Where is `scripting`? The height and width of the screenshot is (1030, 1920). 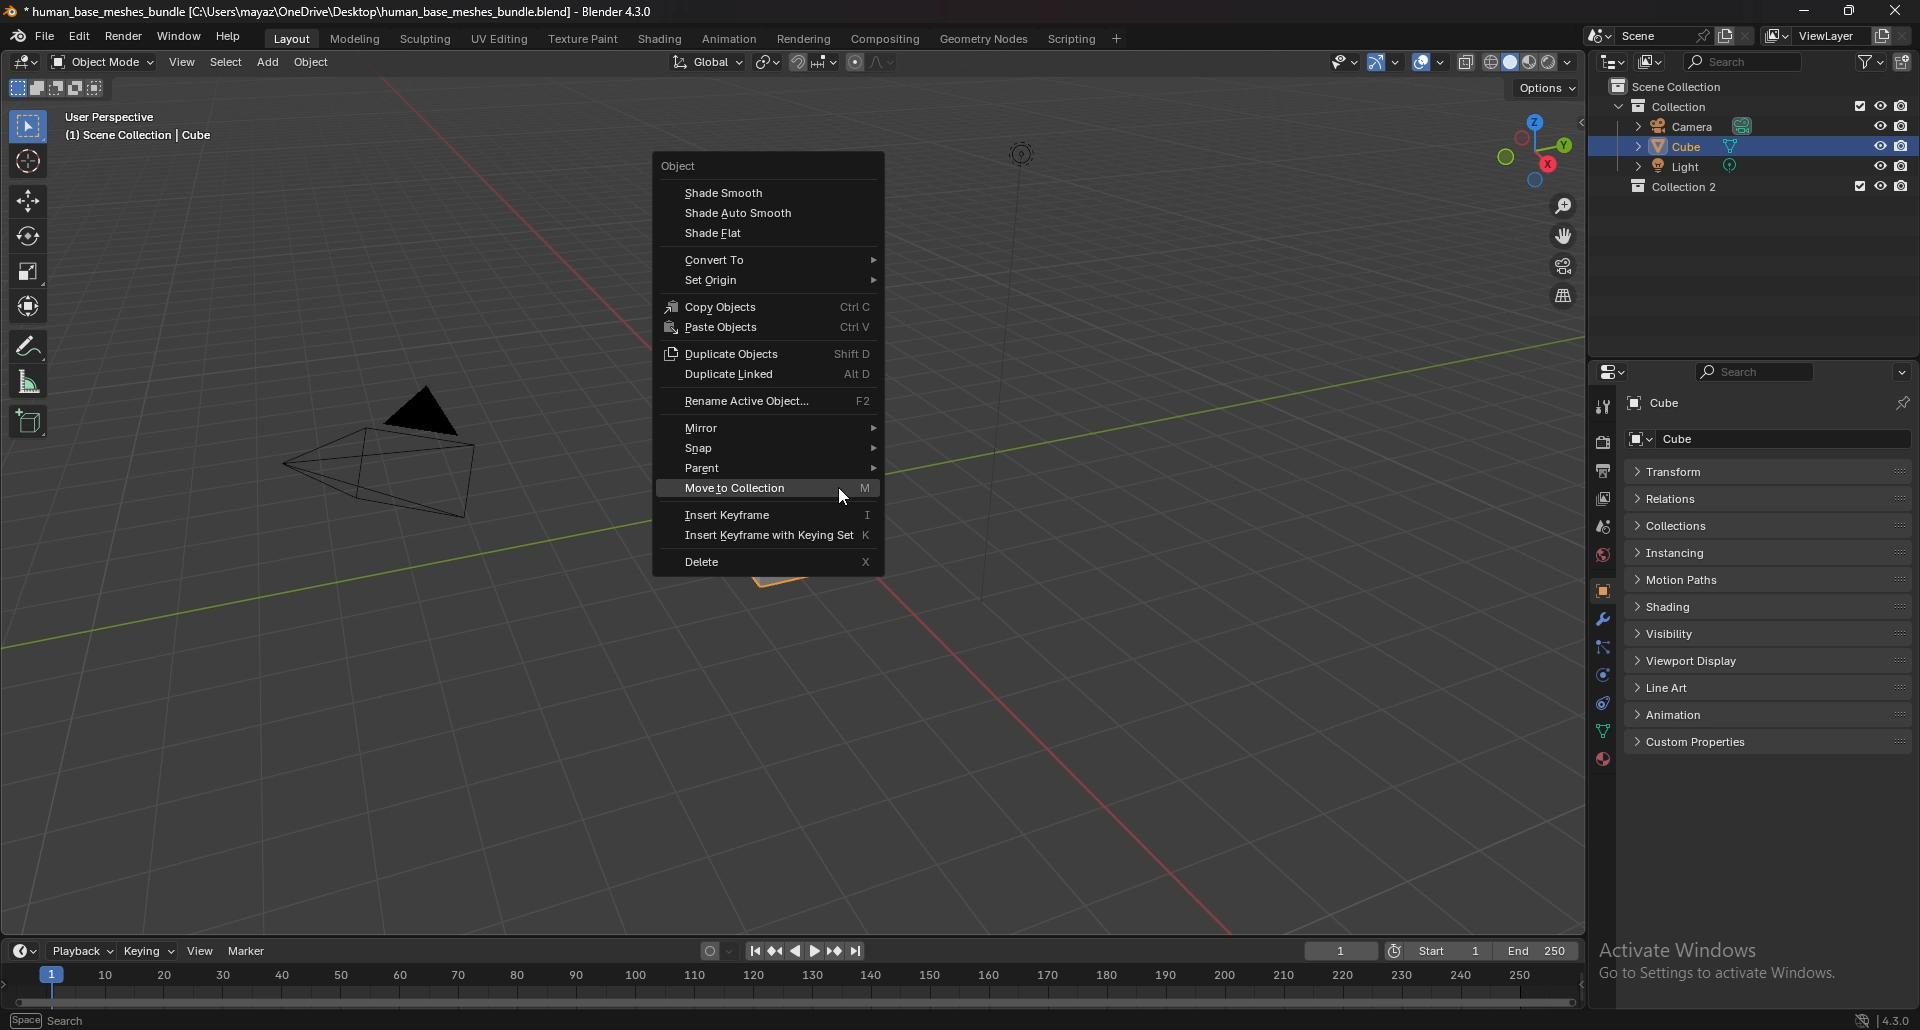
scripting is located at coordinates (1073, 39).